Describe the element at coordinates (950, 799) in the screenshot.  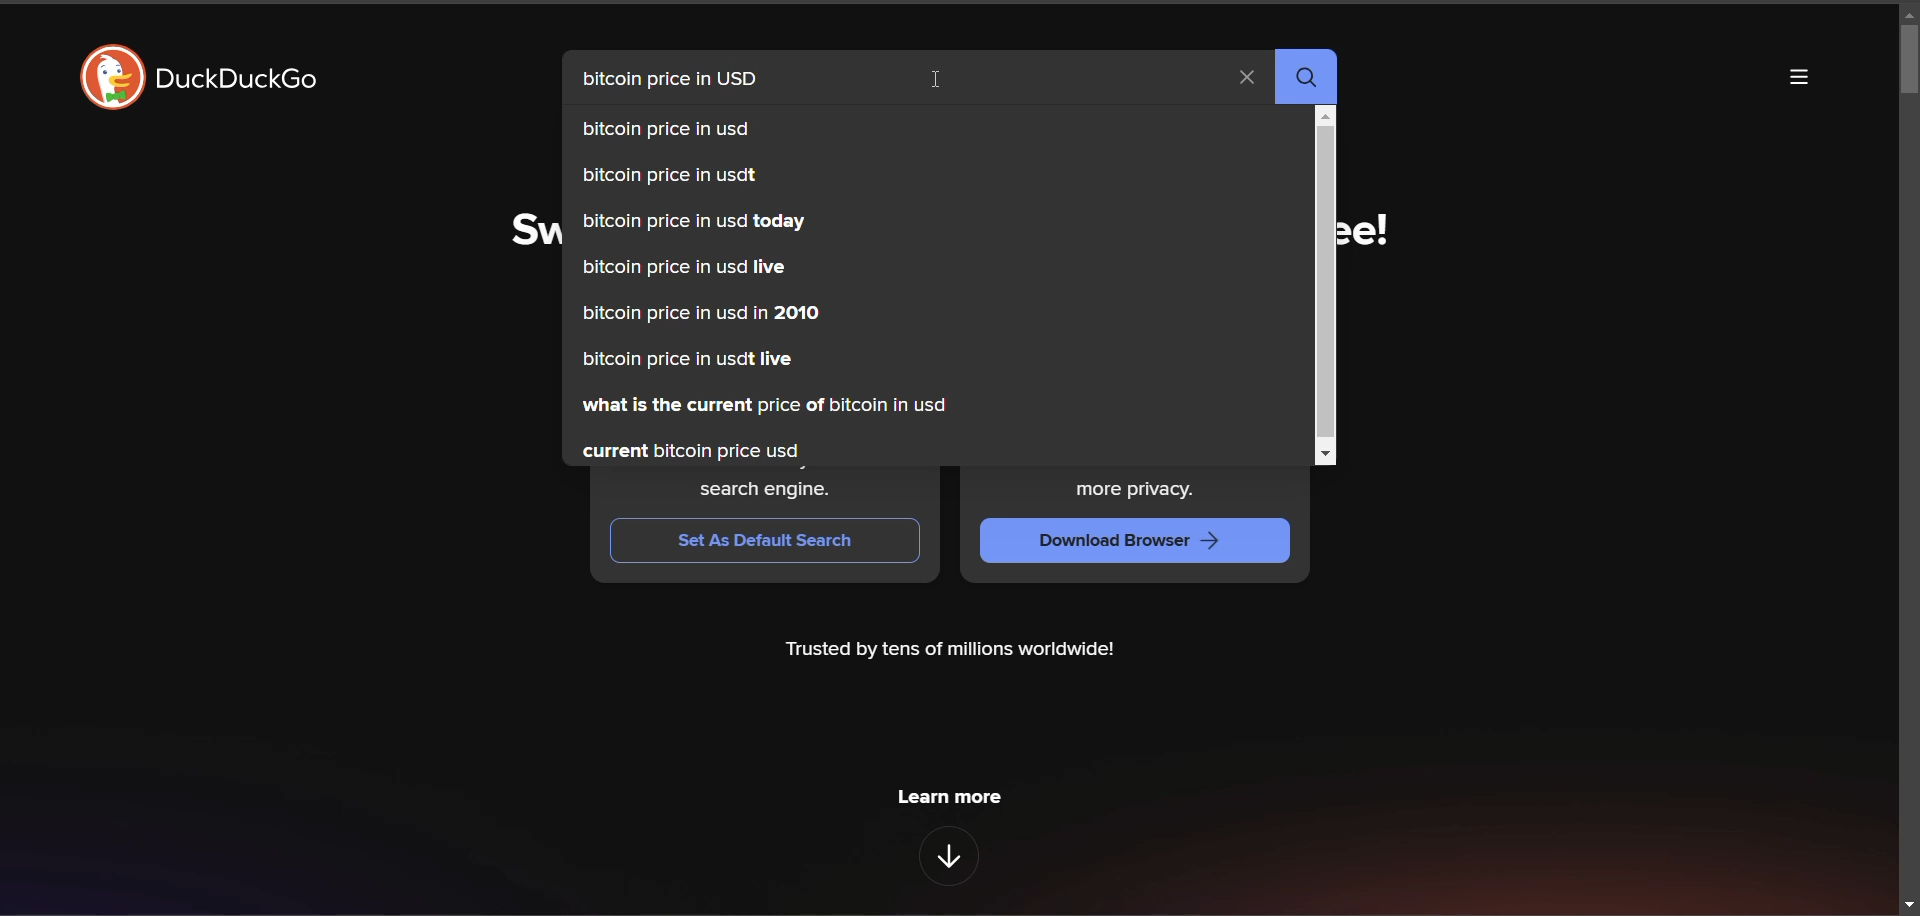
I see `learn more` at that location.